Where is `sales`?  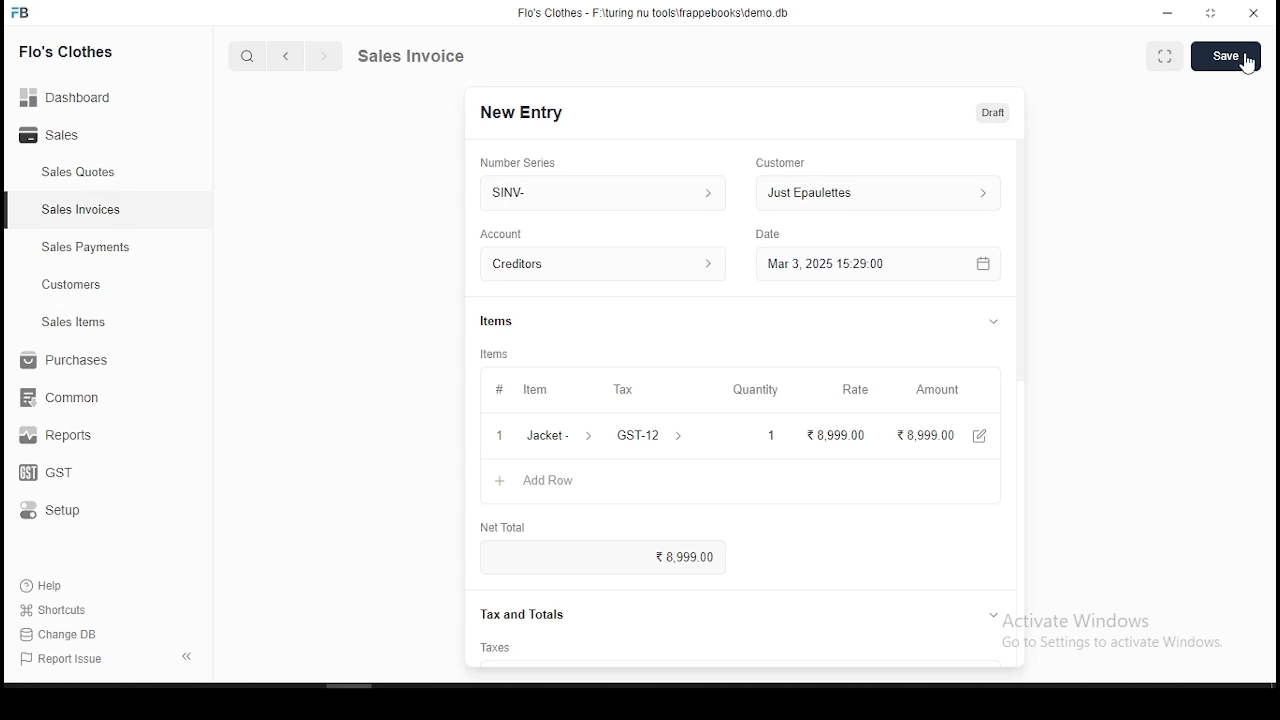
sales is located at coordinates (75, 172).